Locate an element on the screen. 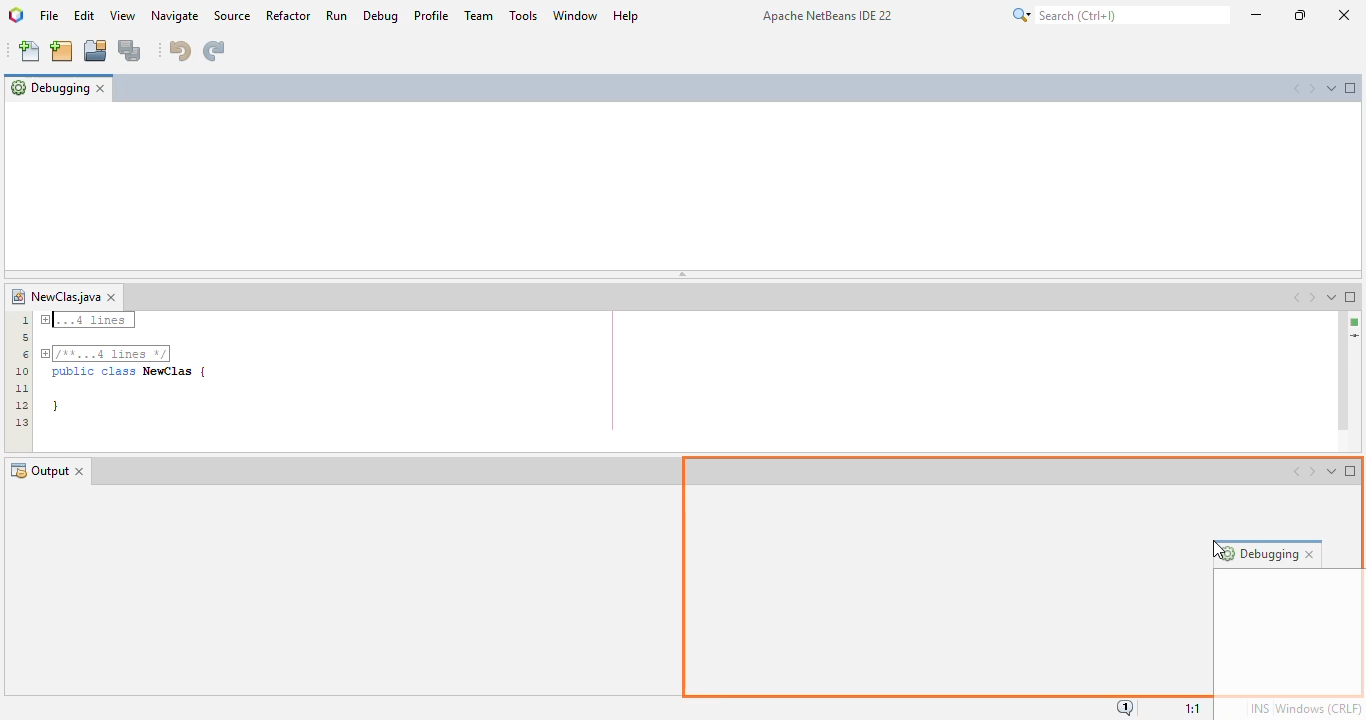  debug is located at coordinates (381, 15).